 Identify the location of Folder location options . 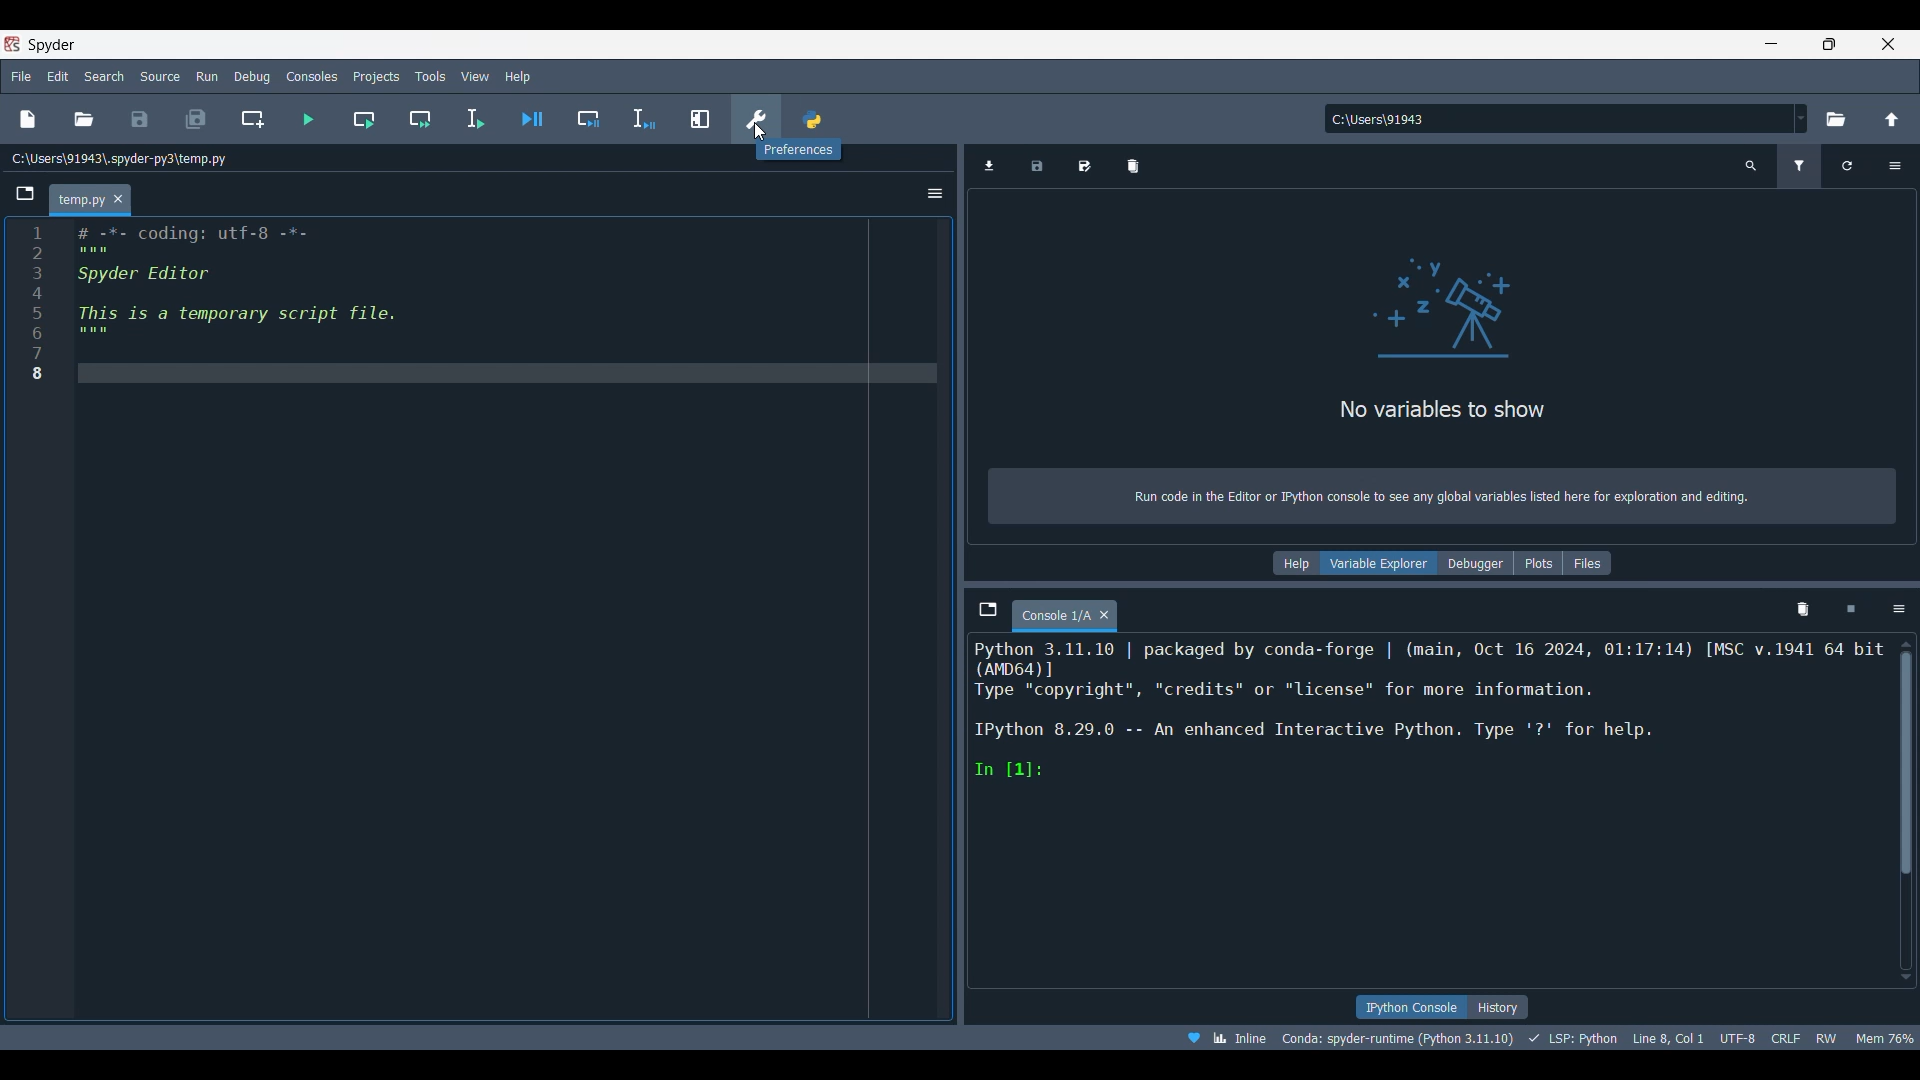
(1801, 118).